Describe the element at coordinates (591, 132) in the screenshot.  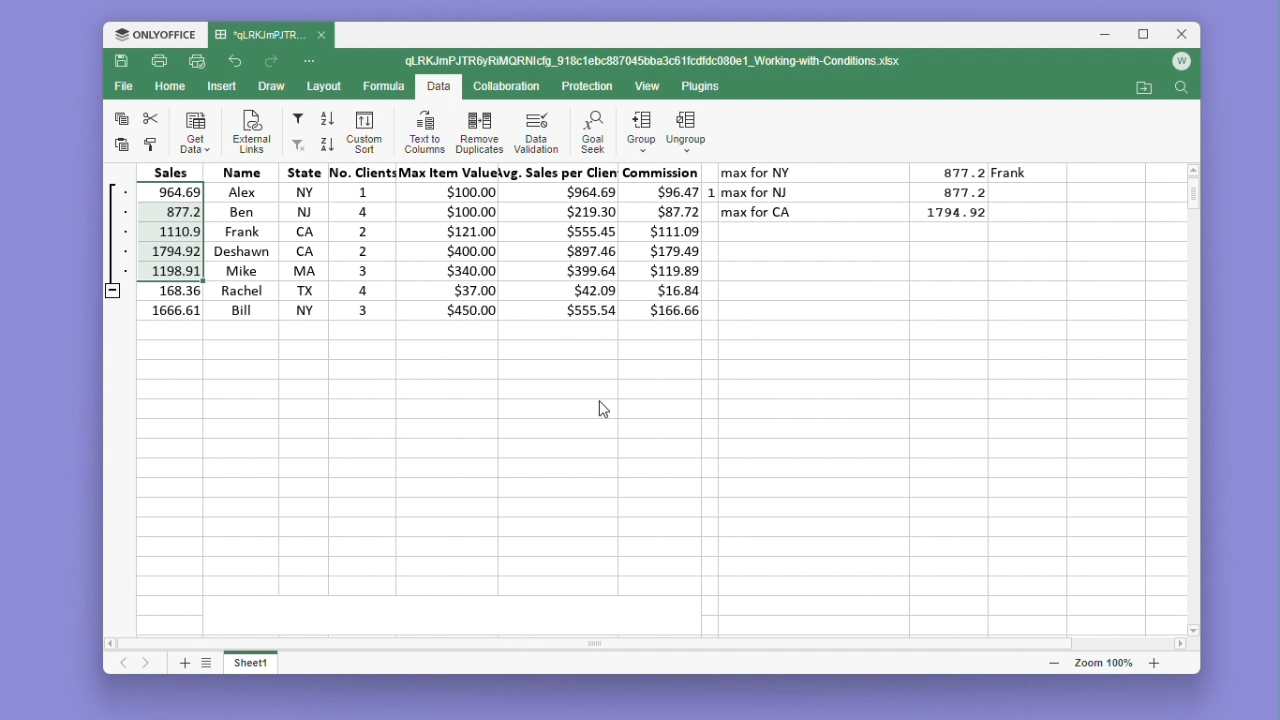
I see `Goal seek` at that location.